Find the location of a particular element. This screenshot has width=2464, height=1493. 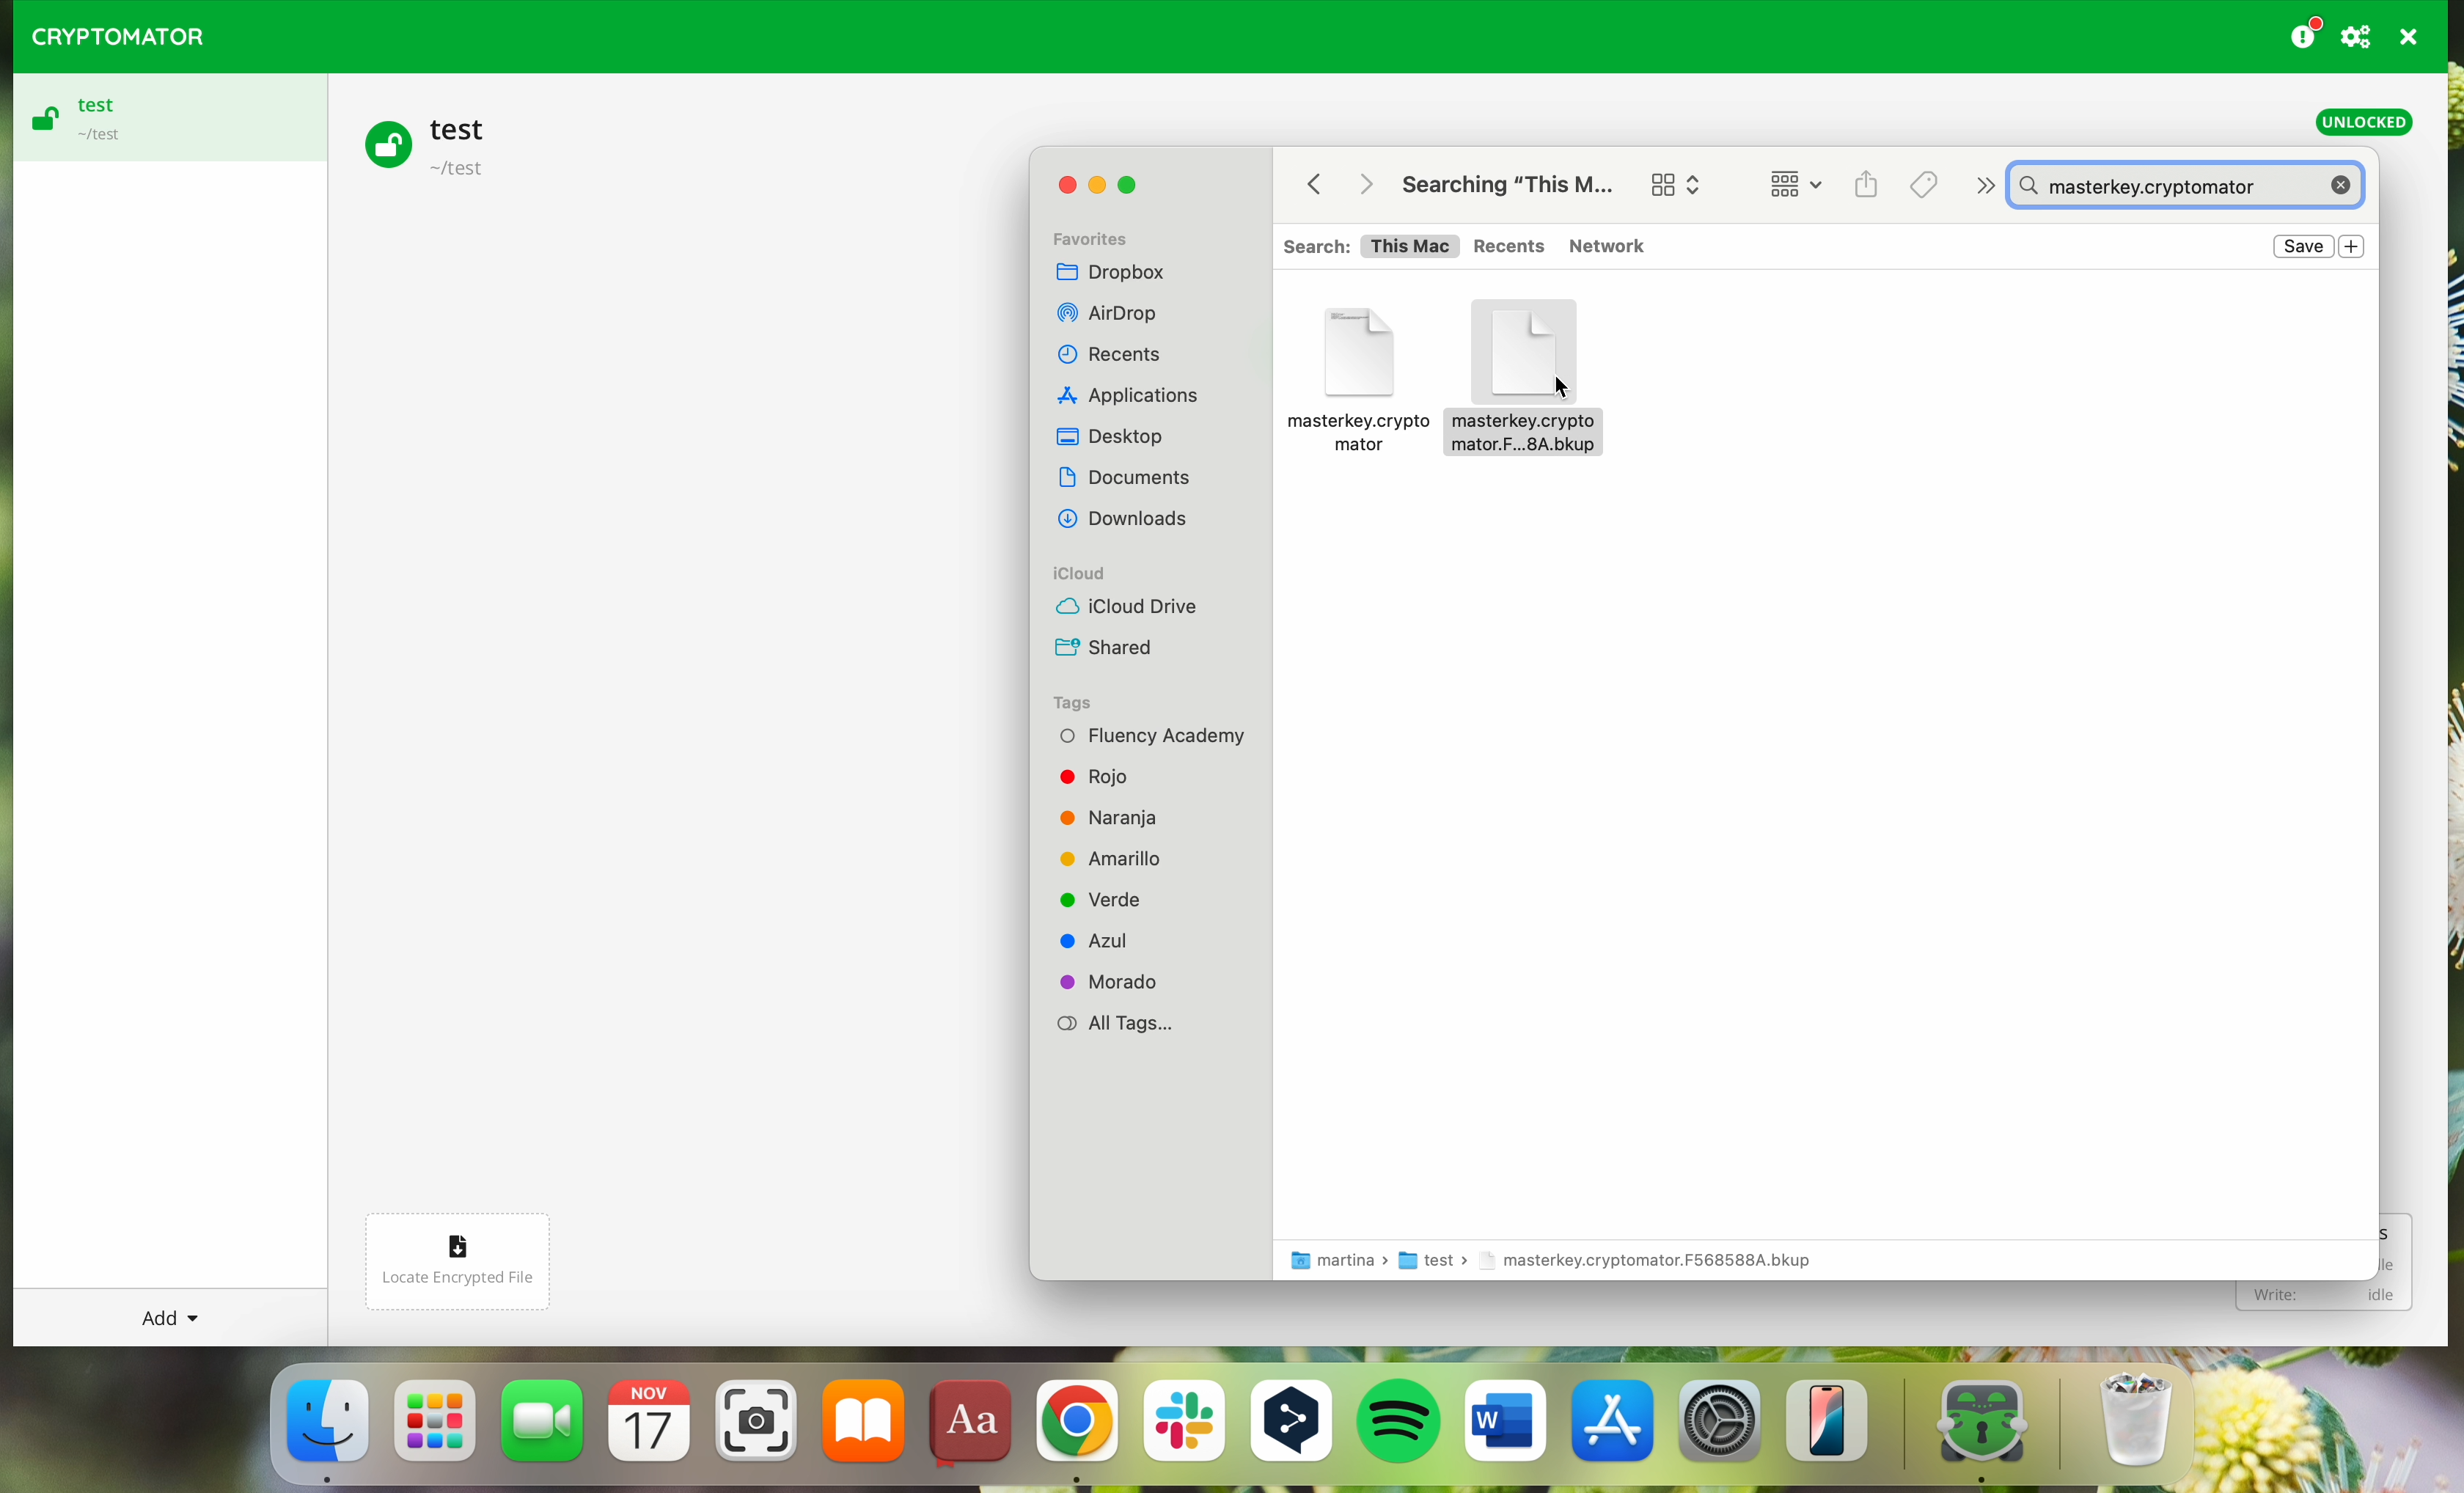

Appstore is located at coordinates (1615, 1428).